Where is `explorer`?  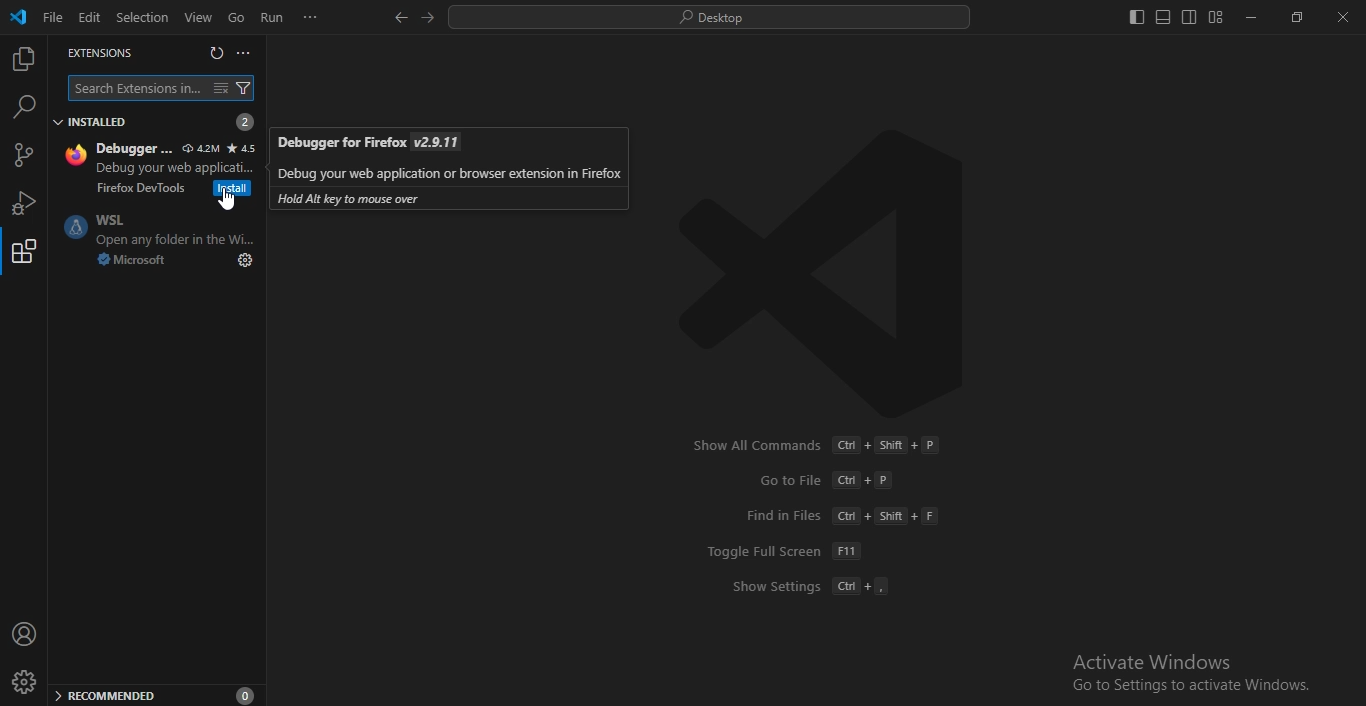
explorer is located at coordinates (26, 60).